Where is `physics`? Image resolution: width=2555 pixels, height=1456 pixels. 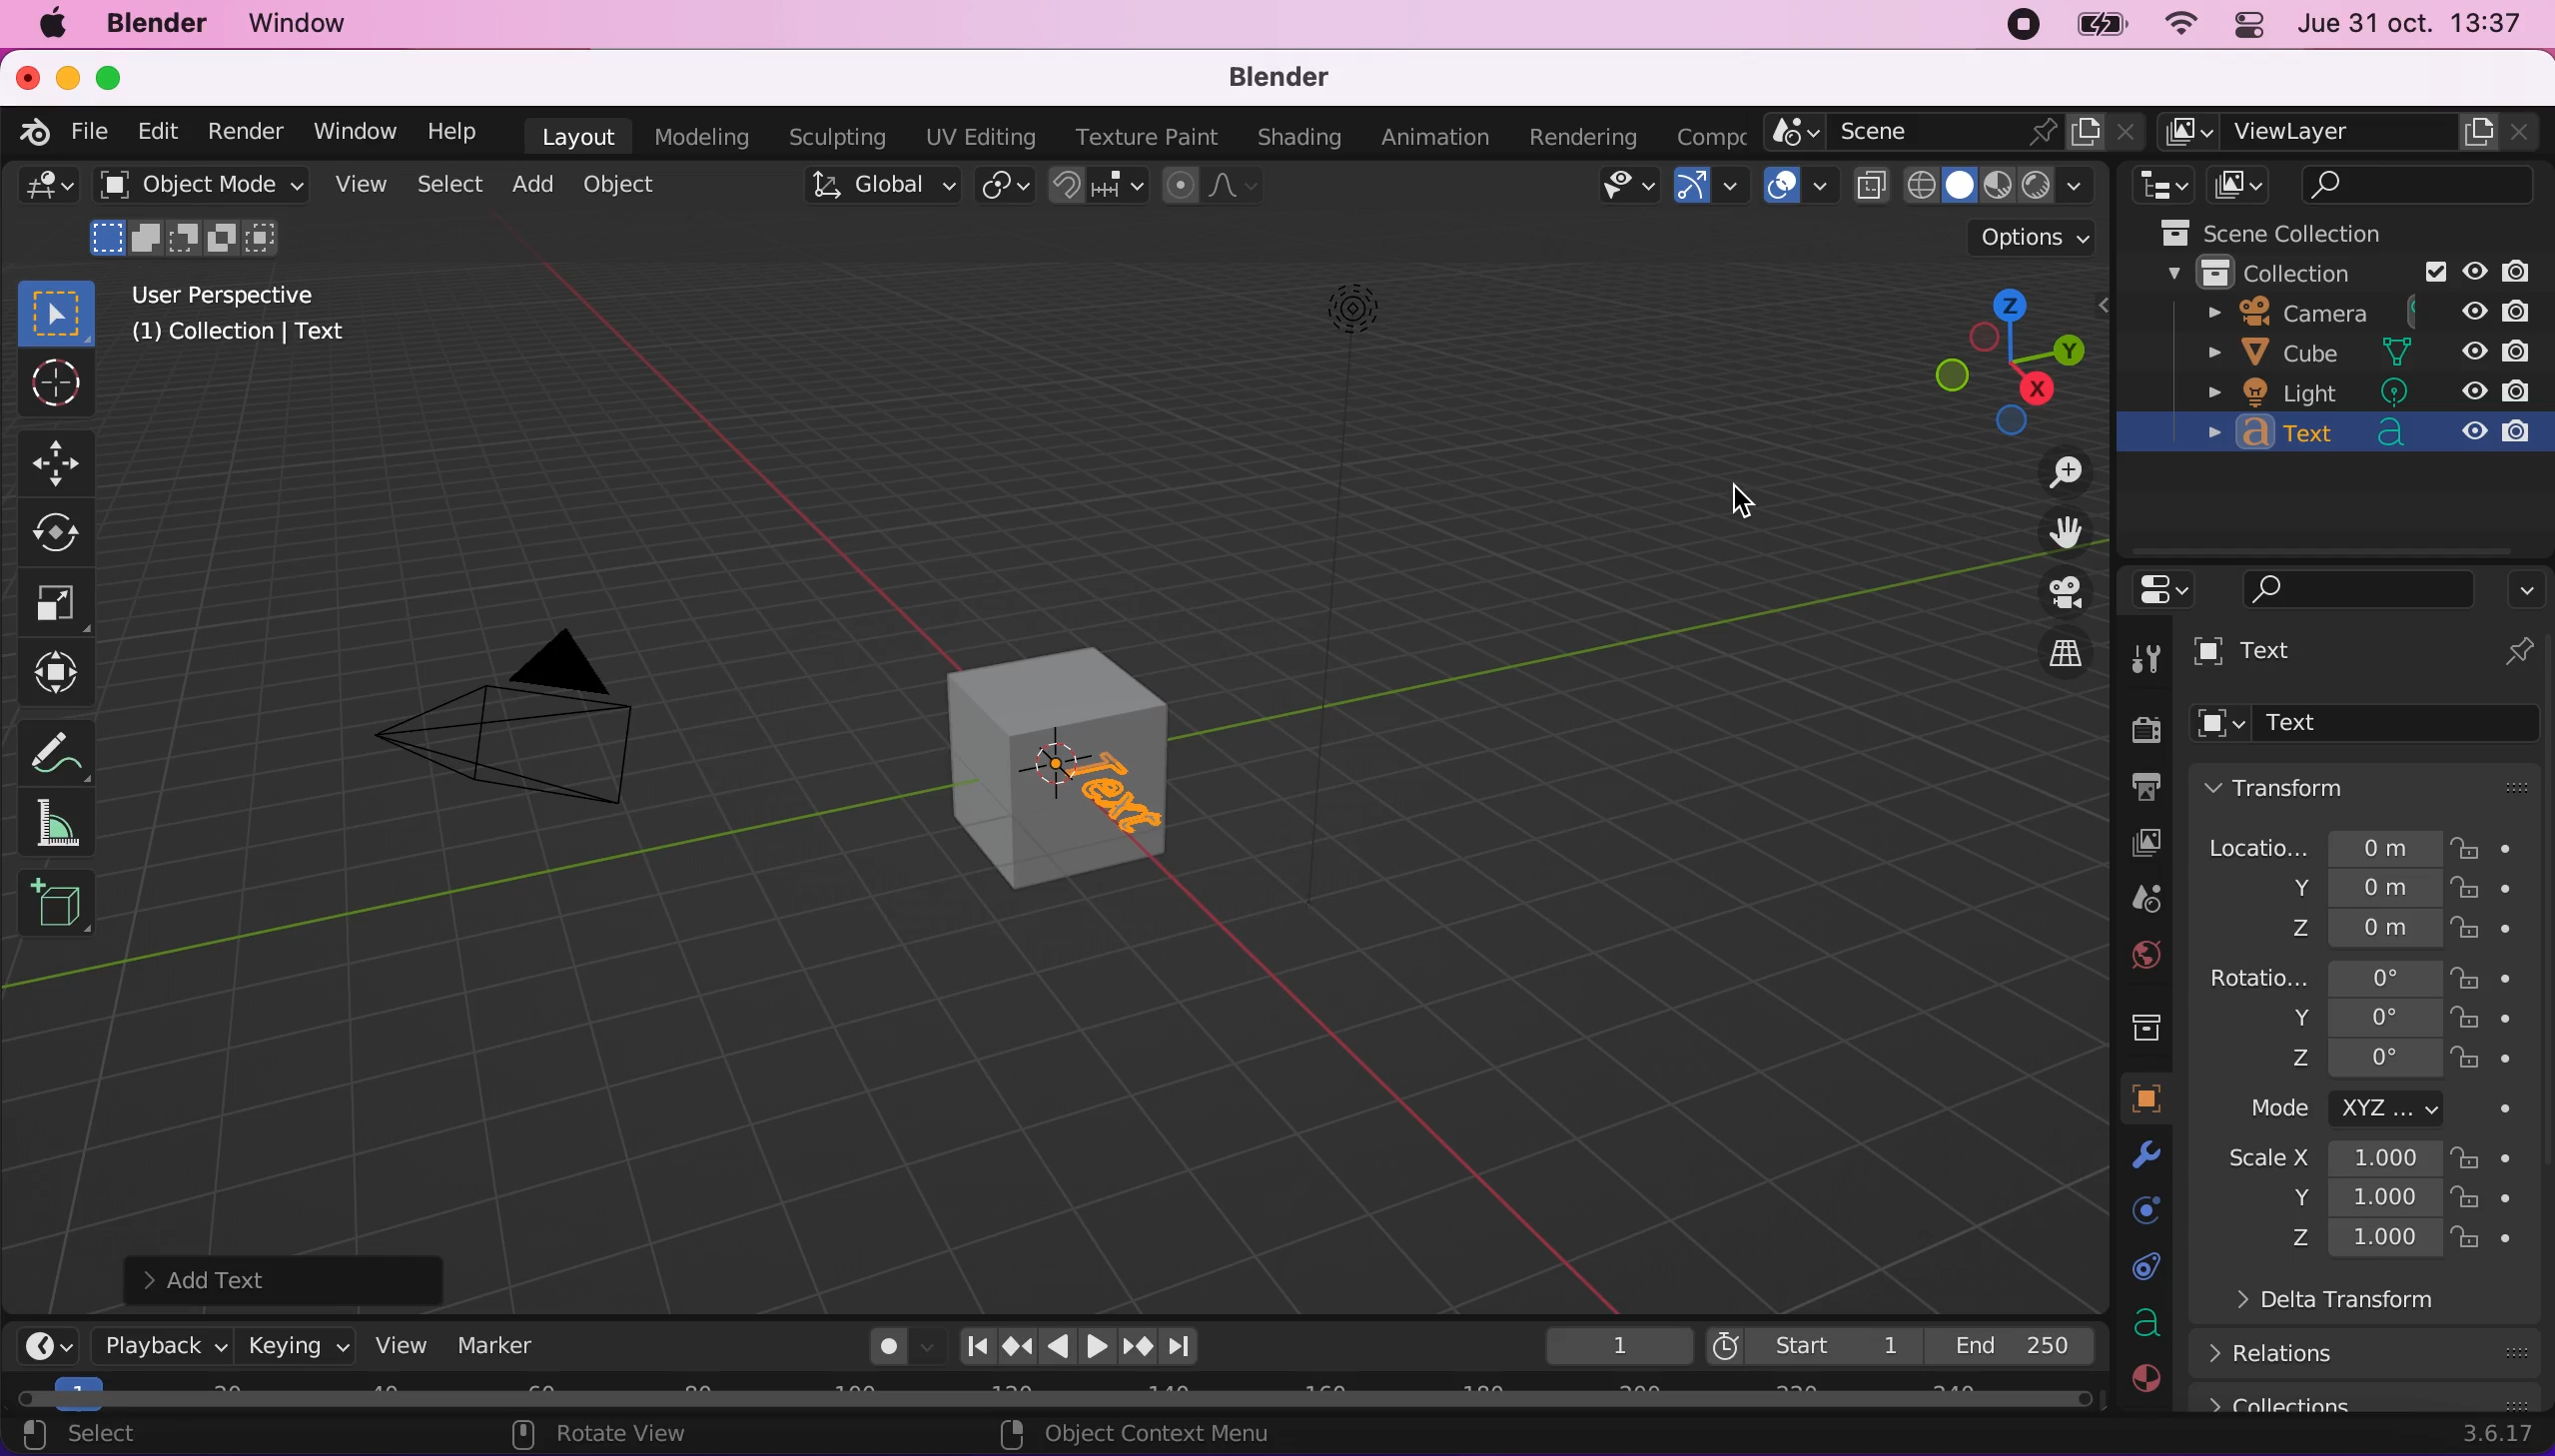 physics is located at coordinates (2142, 1213).